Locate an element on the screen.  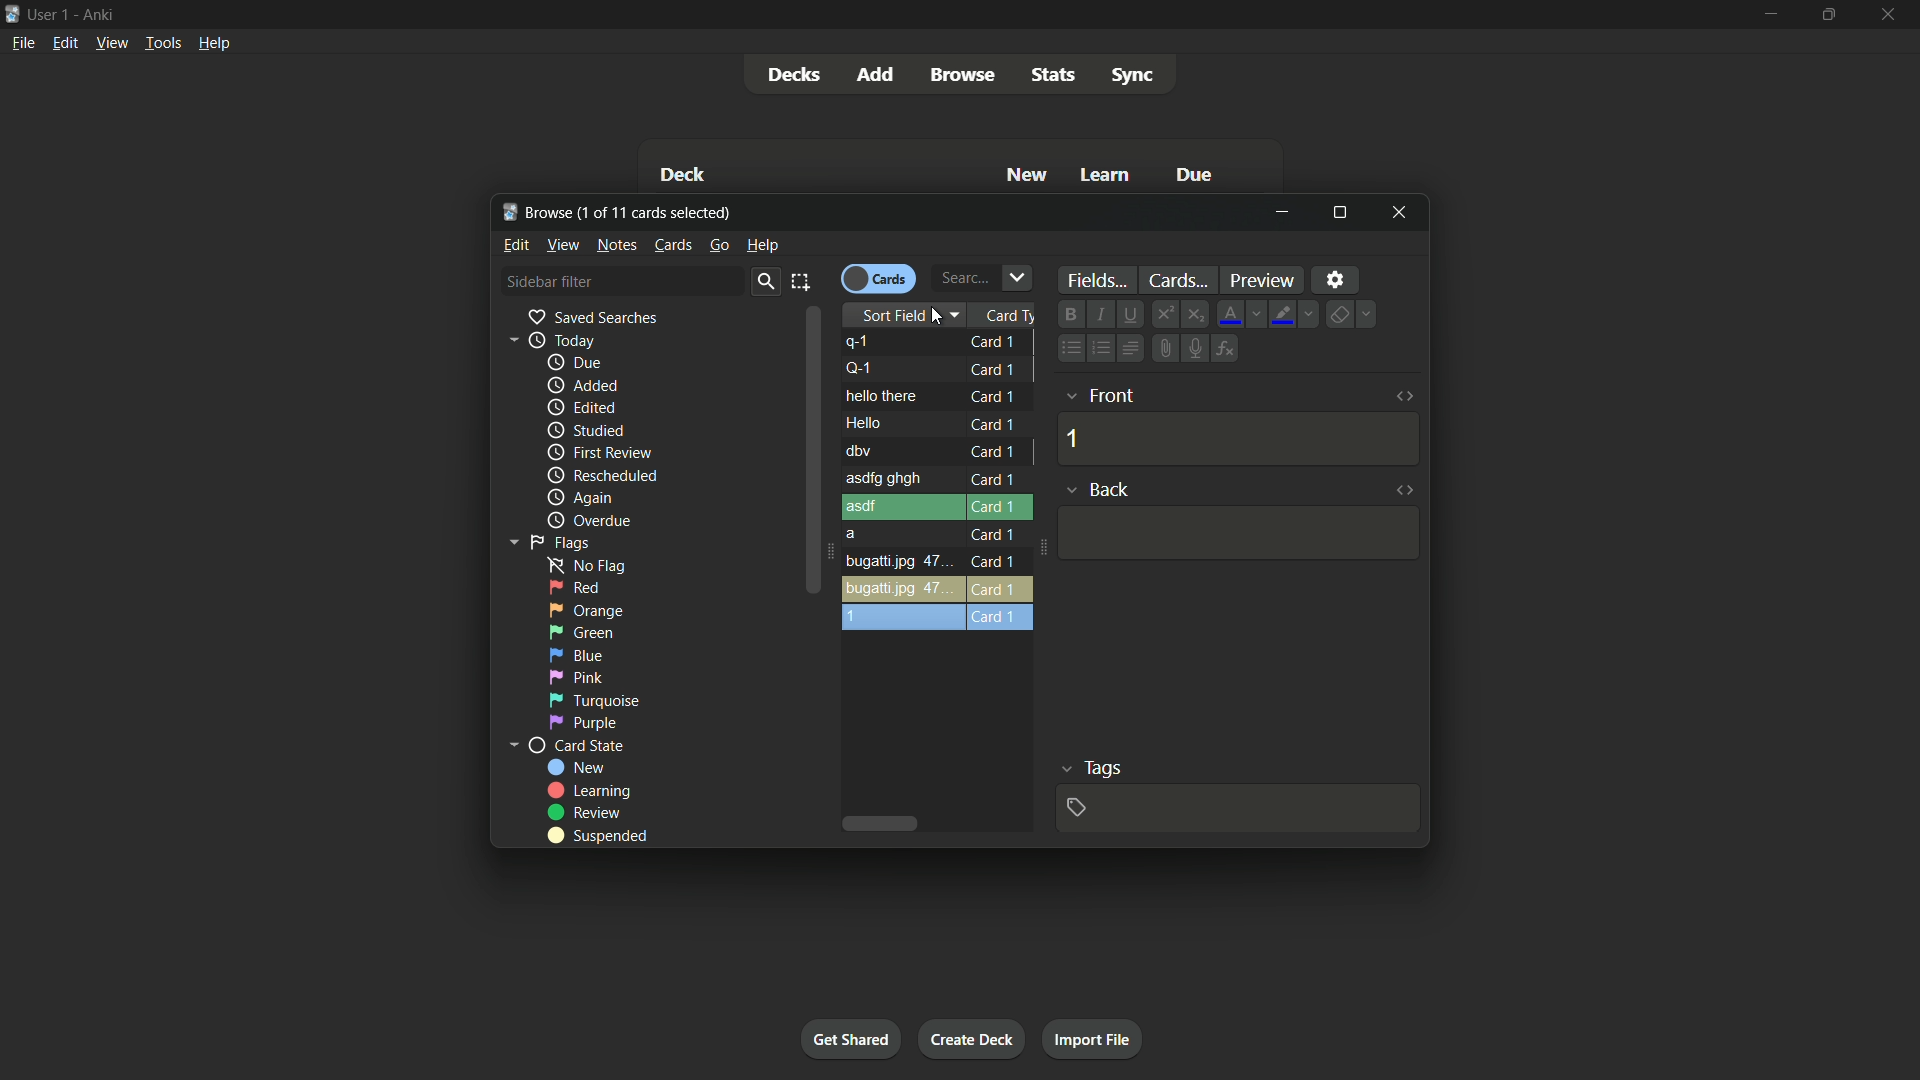
app icon is located at coordinates (12, 13).